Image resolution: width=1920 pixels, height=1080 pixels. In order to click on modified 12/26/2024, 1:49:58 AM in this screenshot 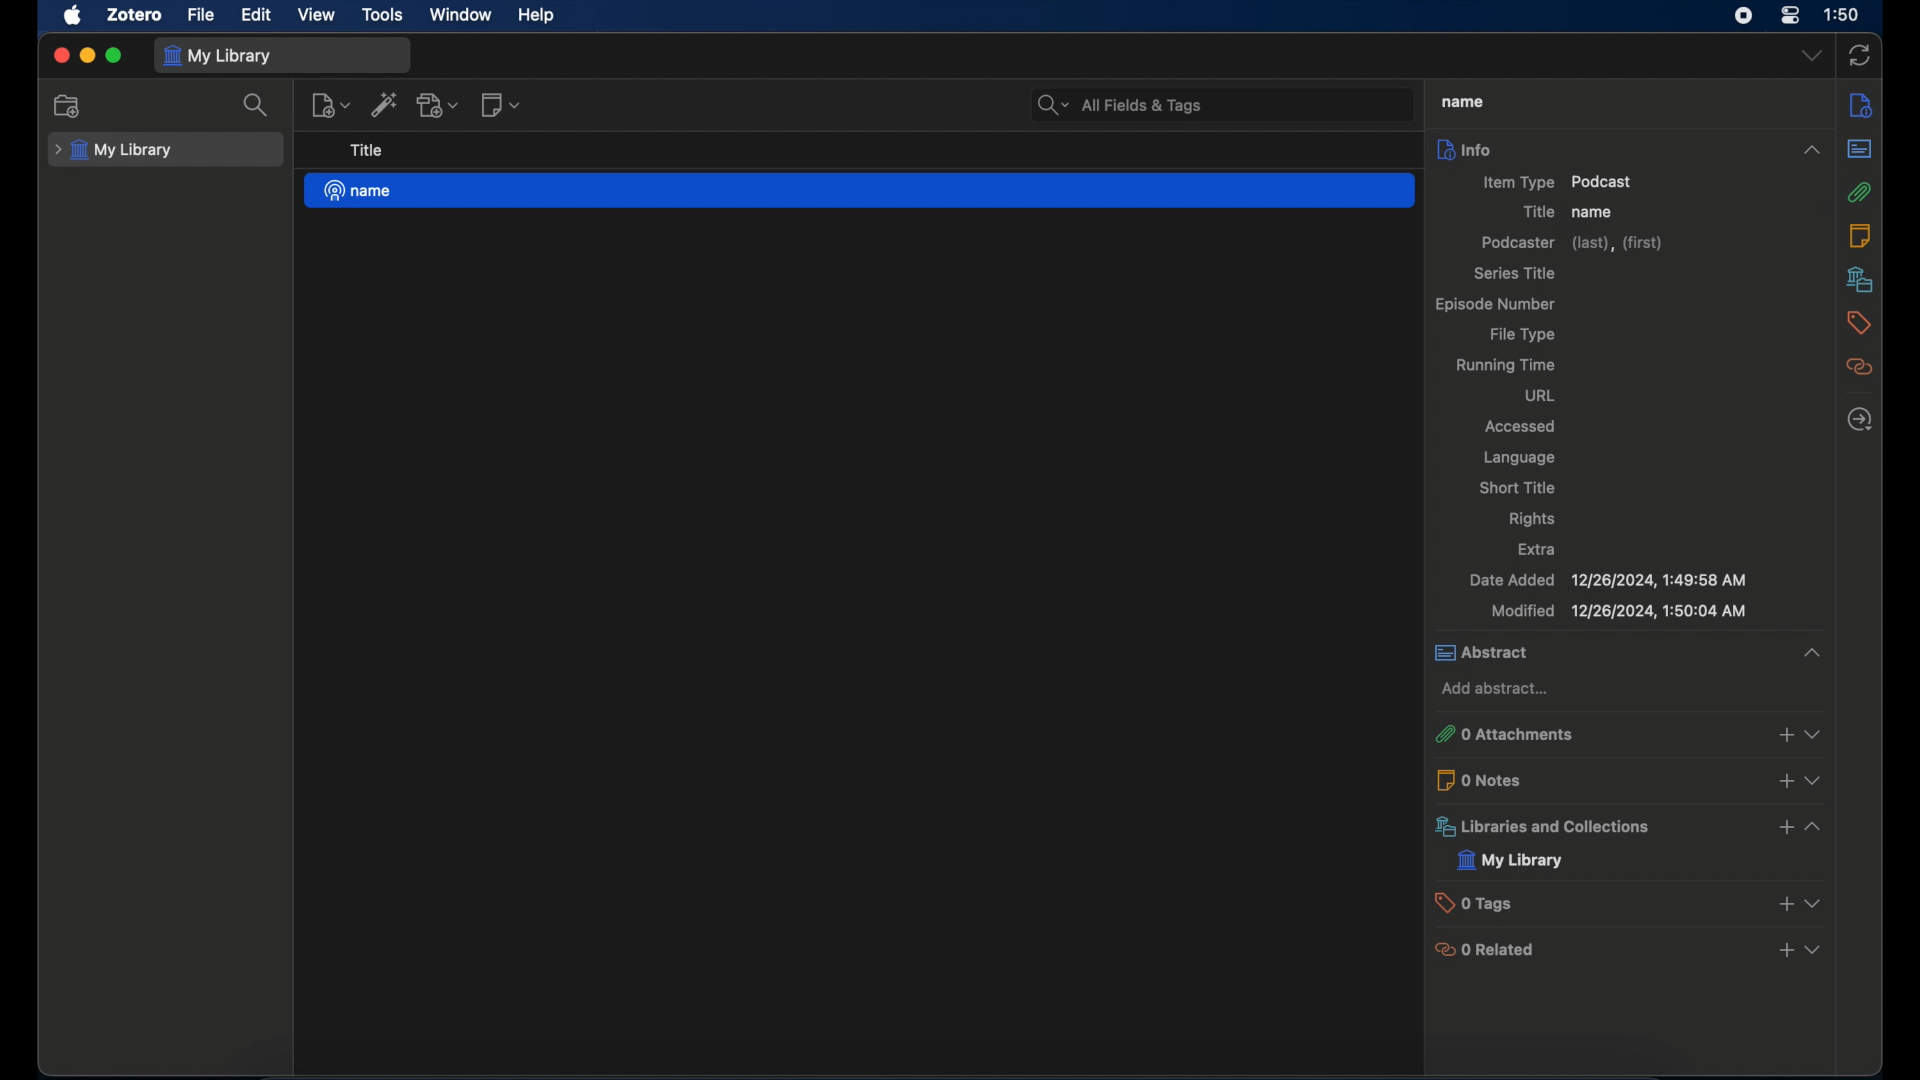, I will do `click(1619, 612)`.